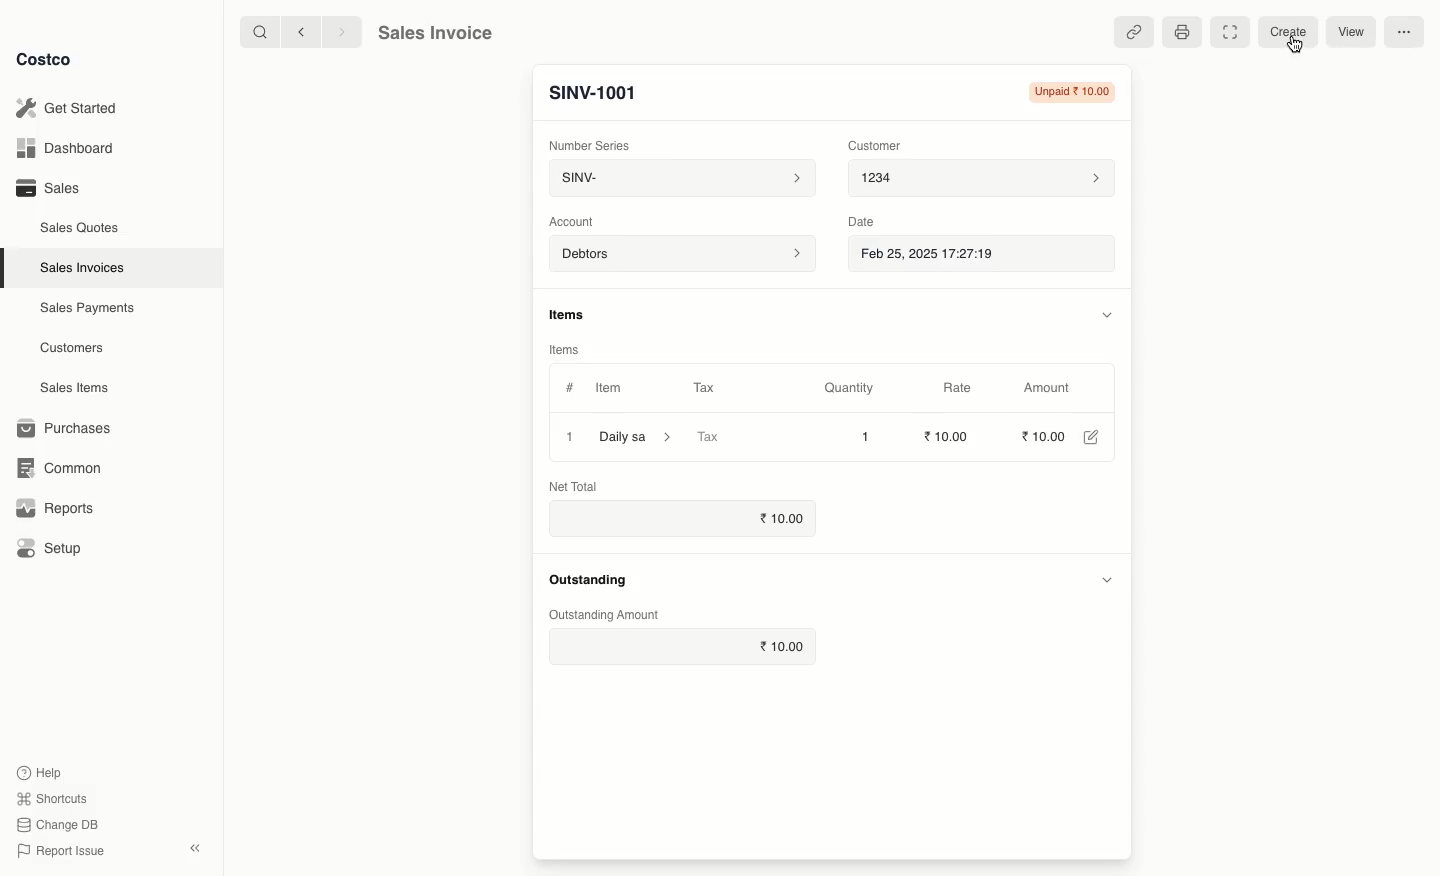 The image size is (1440, 876). I want to click on Quantity, so click(849, 389).